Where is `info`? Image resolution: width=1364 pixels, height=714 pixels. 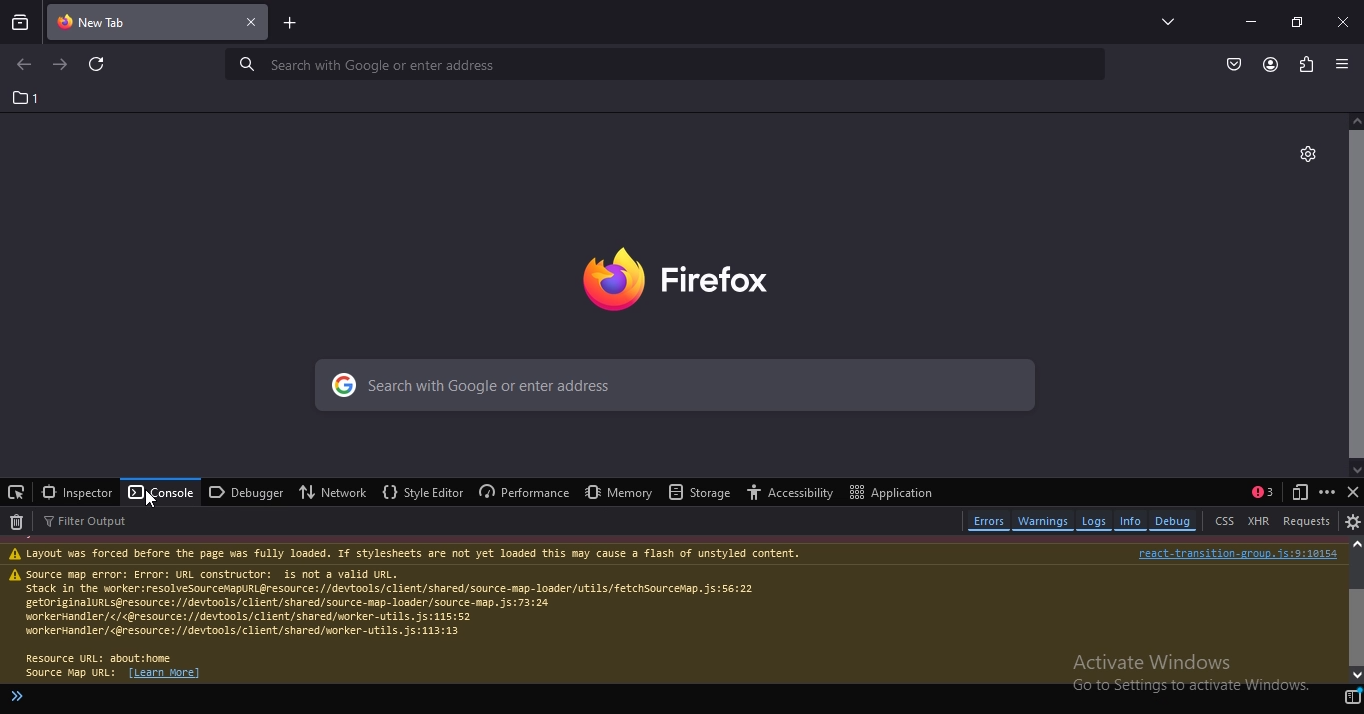 info is located at coordinates (1130, 521).